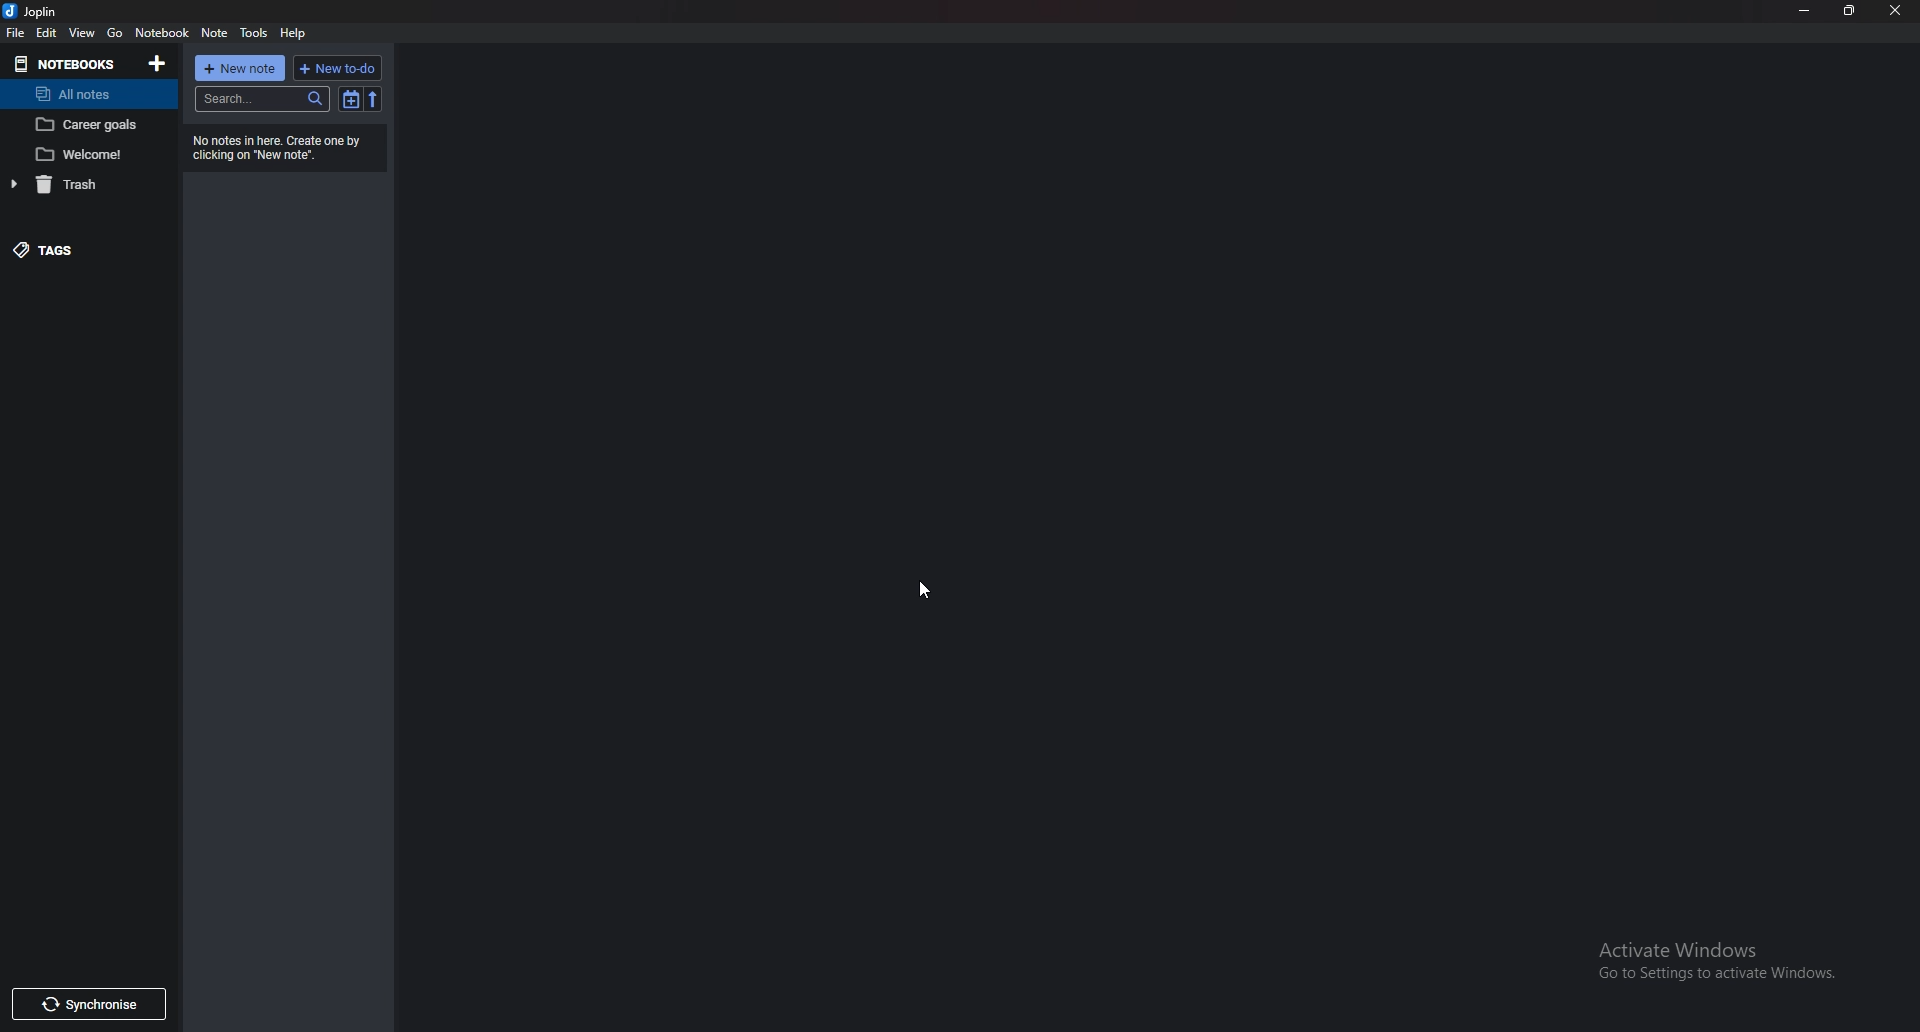 The height and width of the screenshot is (1032, 1920). What do you see at coordinates (34, 10) in the screenshot?
I see `joplin` at bounding box center [34, 10].